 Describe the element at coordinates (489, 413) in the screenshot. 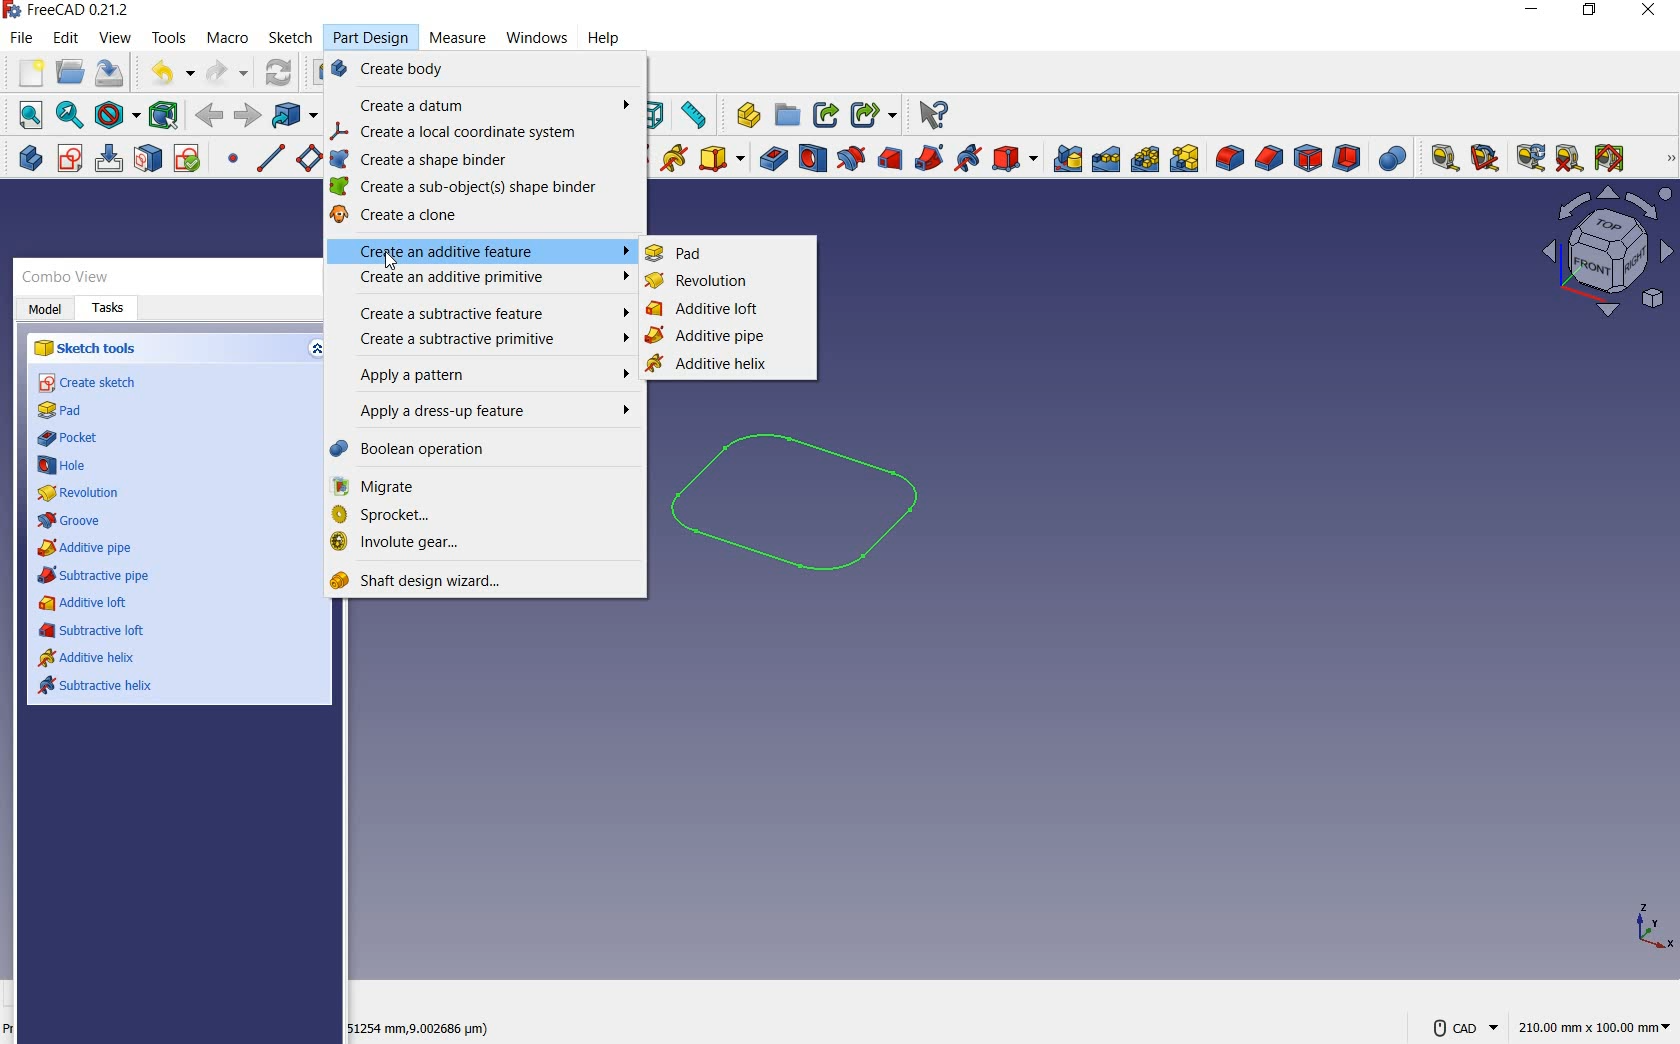

I see `apply a dress-up-feature` at that location.